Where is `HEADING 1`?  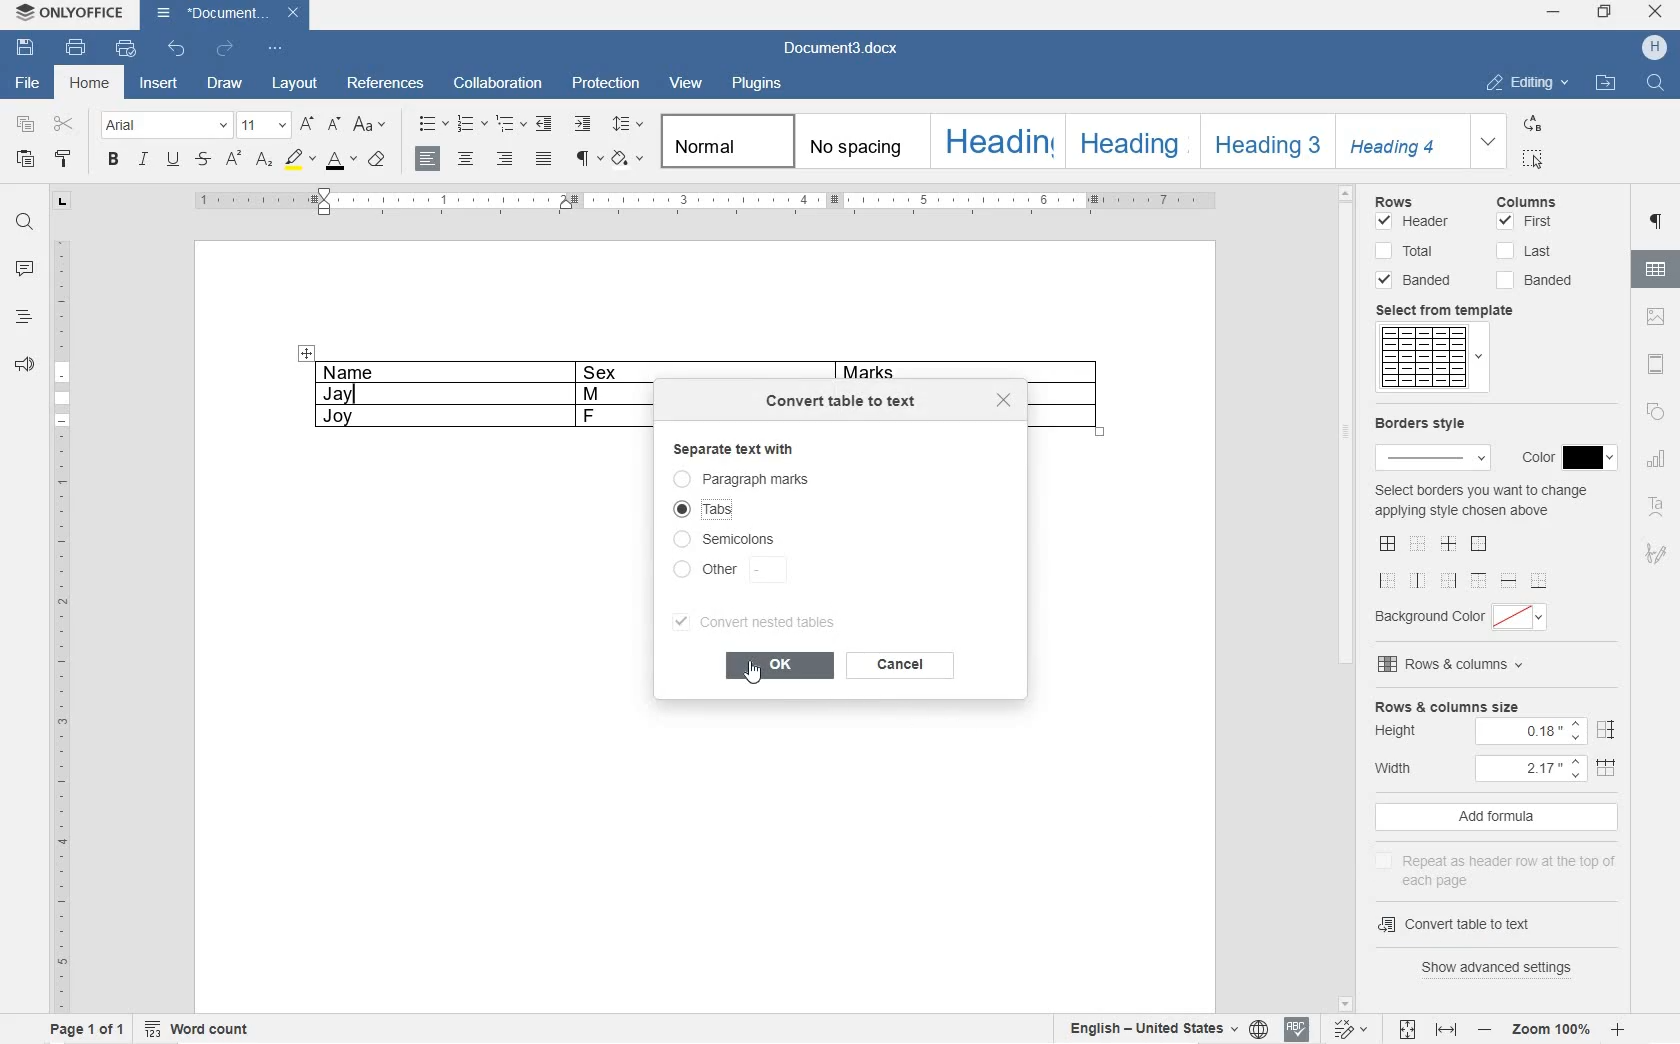
HEADING 1 is located at coordinates (996, 141).